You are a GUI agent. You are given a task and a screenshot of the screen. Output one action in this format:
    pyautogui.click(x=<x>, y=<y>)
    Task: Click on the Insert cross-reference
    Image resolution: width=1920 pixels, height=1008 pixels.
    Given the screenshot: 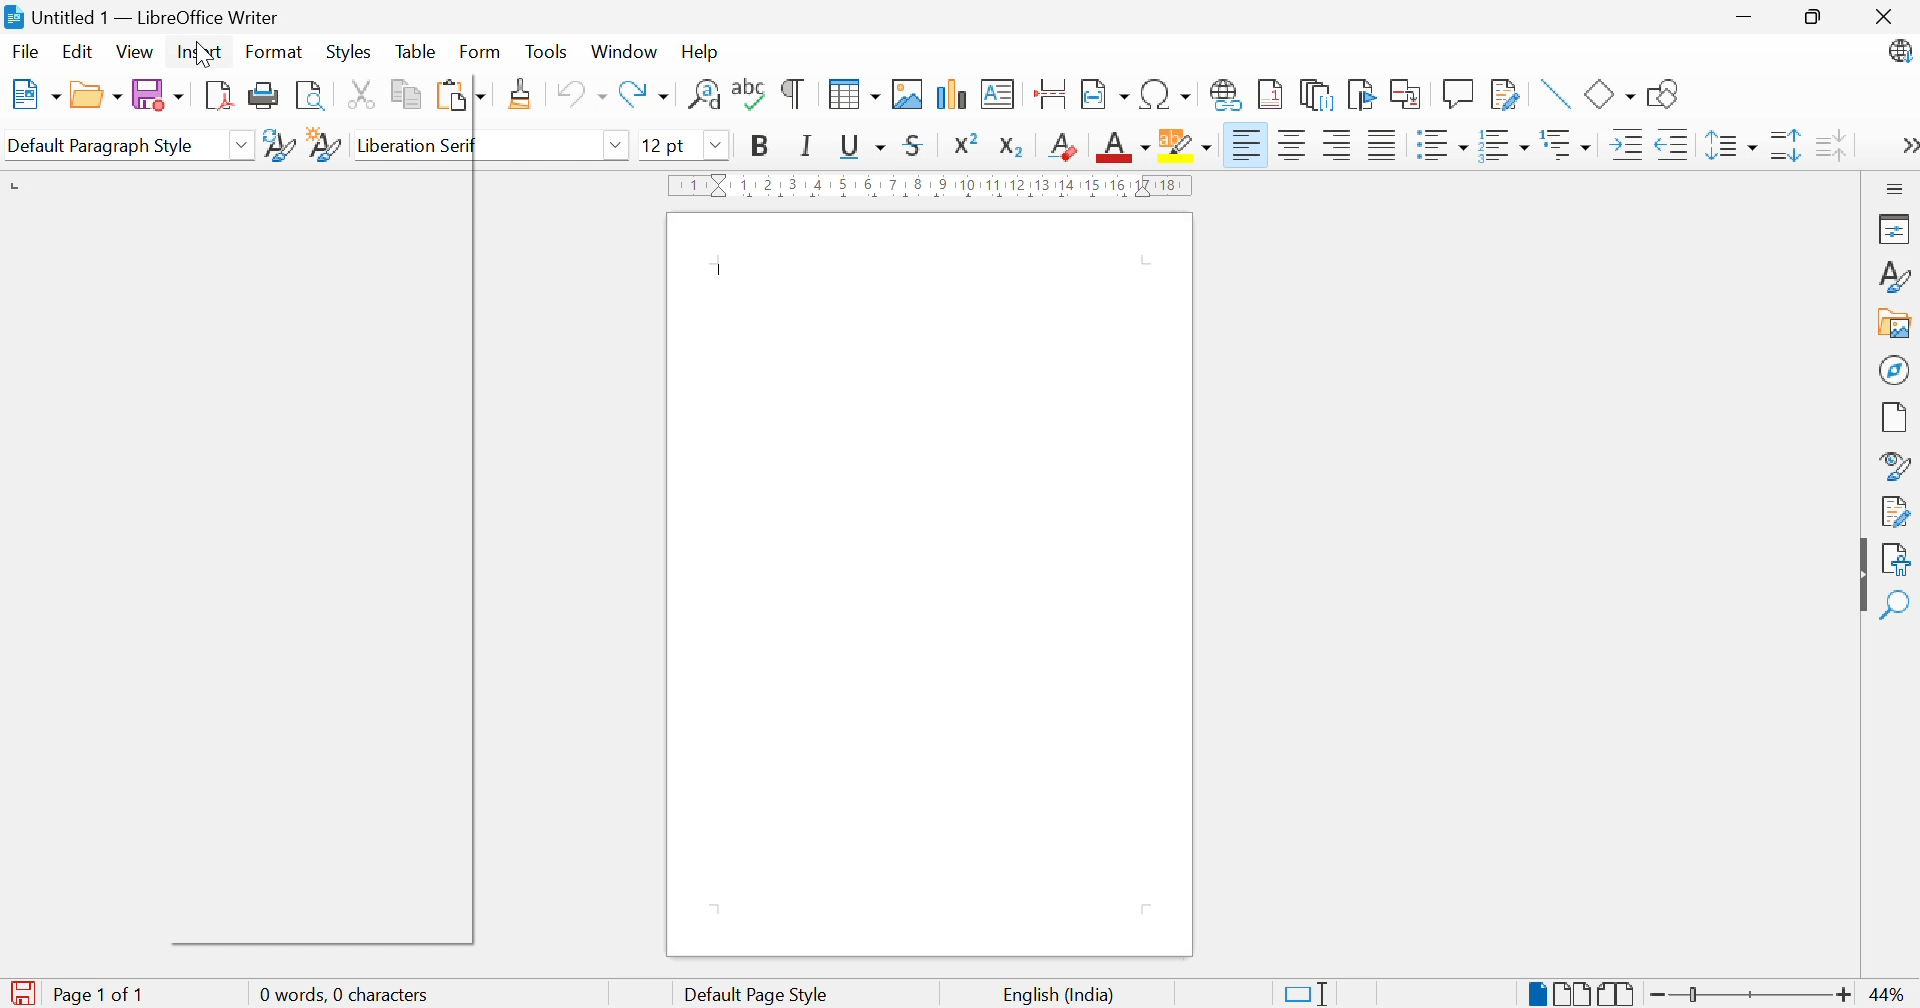 What is the action you would take?
    pyautogui.click(x=1407, y=94)
    